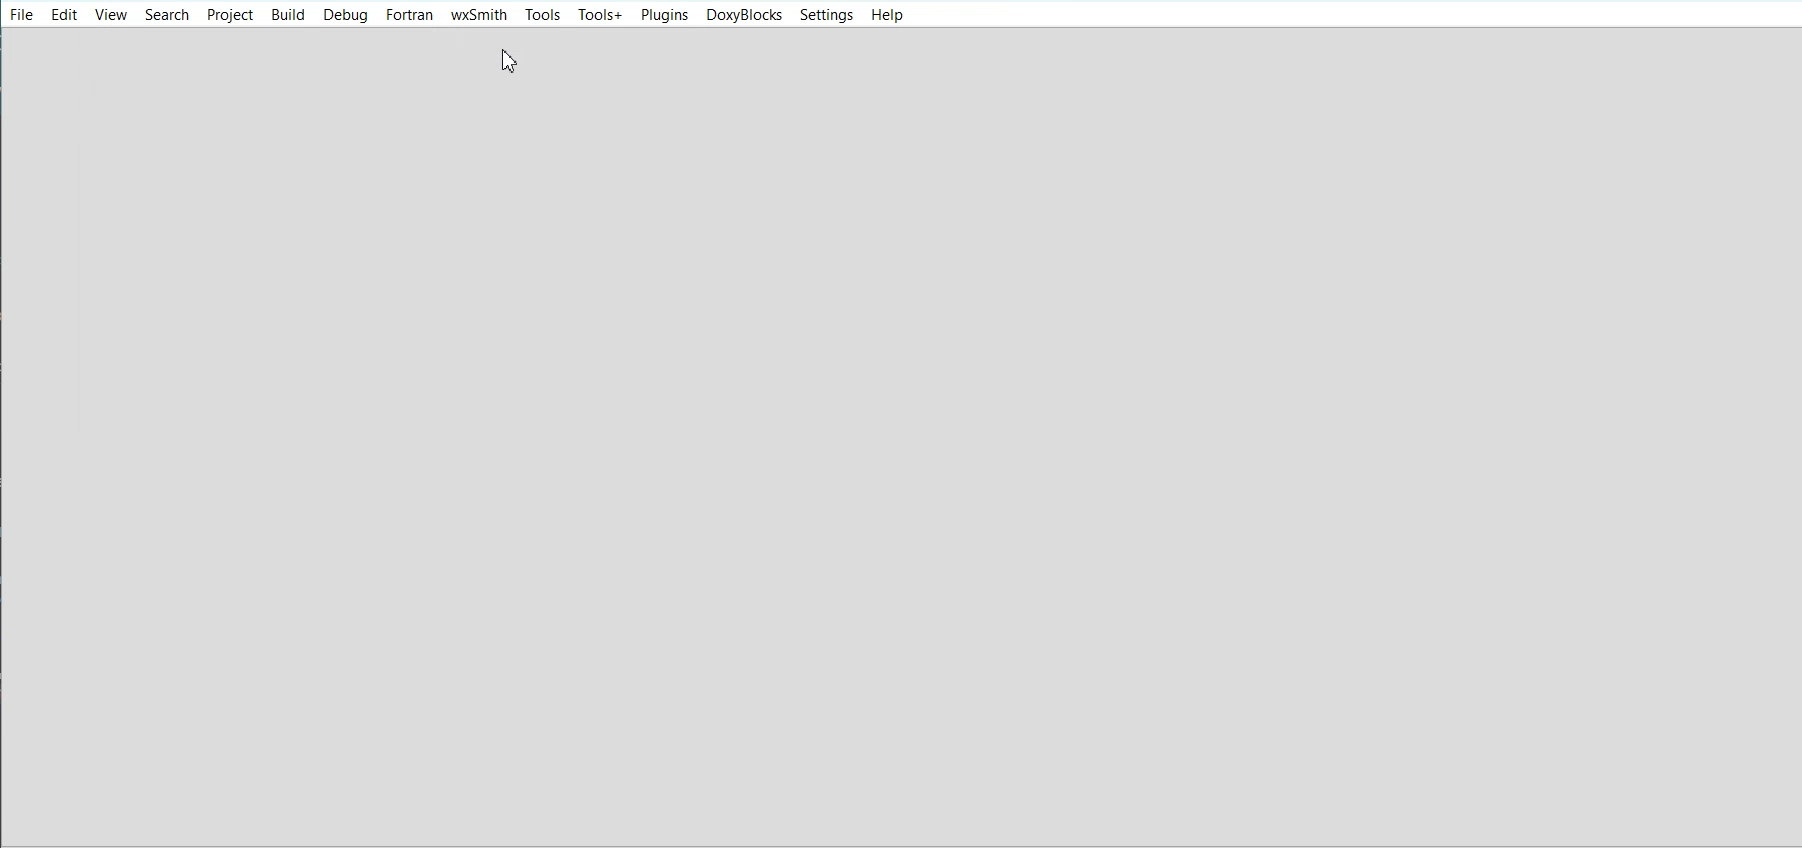 The width and height of the screenshot is (1802, 848). I want to click on Tools+, so click(600, 15).